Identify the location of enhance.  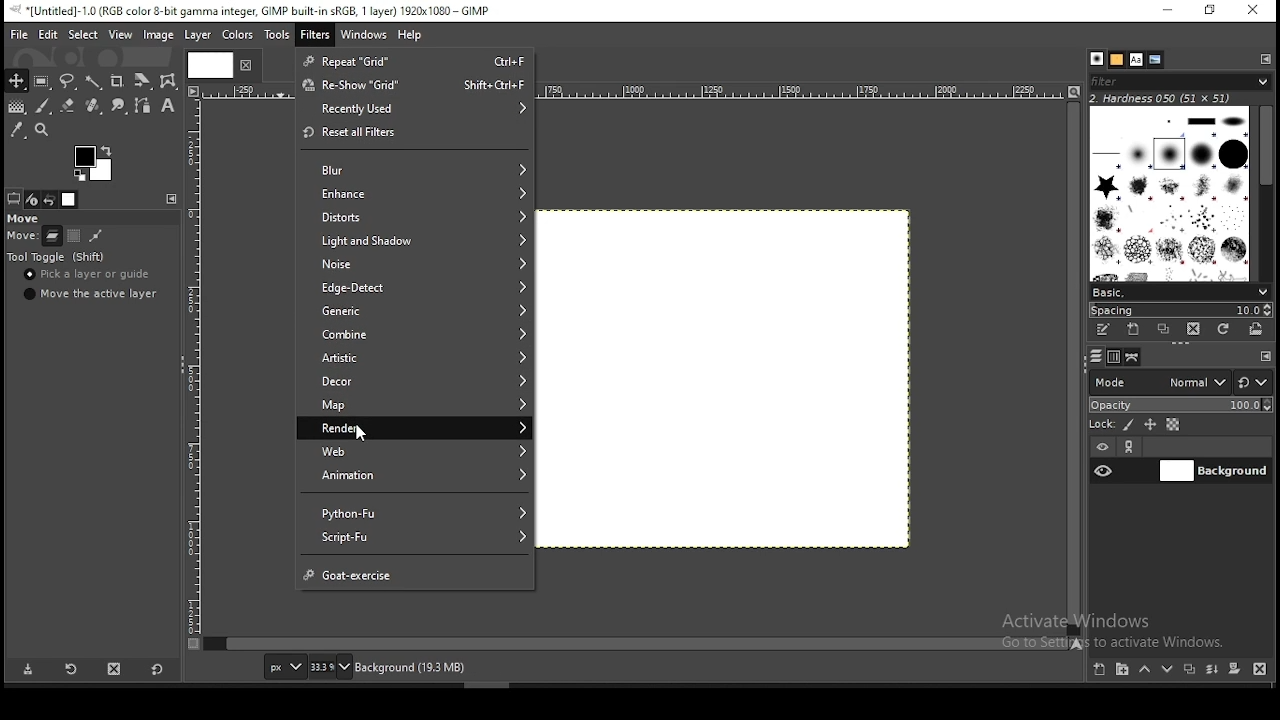
(414, 192).